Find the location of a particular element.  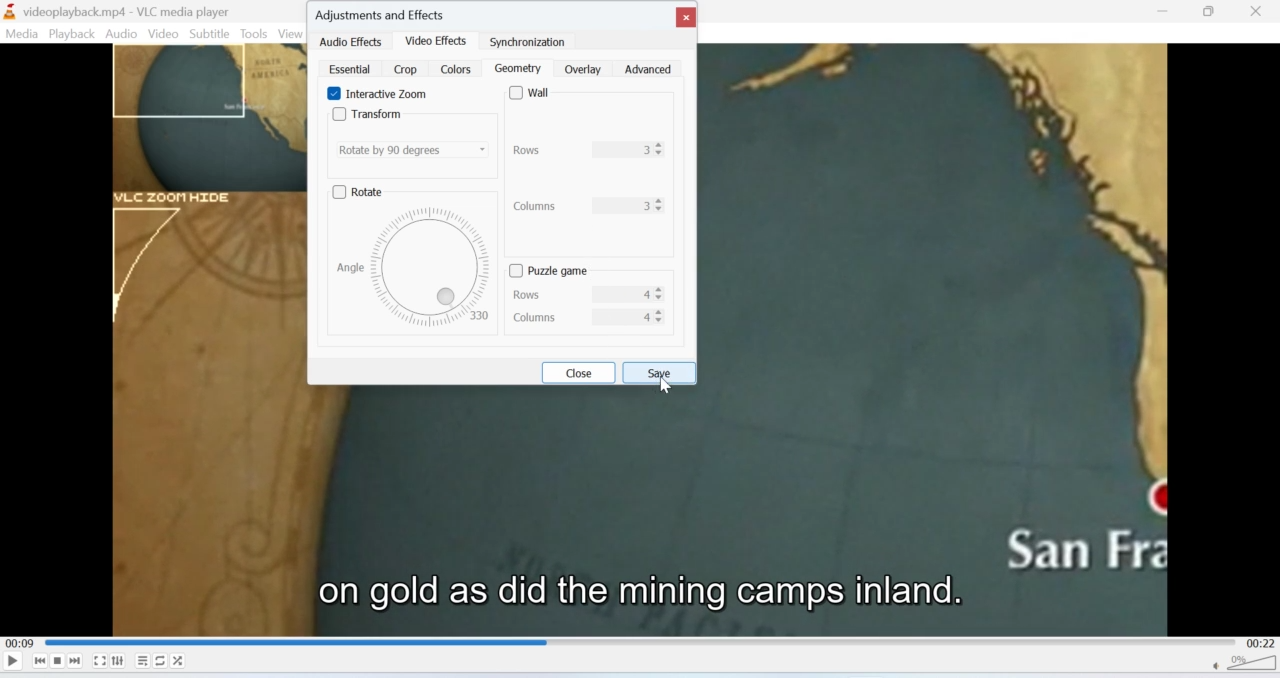

Seek backwards is located at coordinates (40, 661).